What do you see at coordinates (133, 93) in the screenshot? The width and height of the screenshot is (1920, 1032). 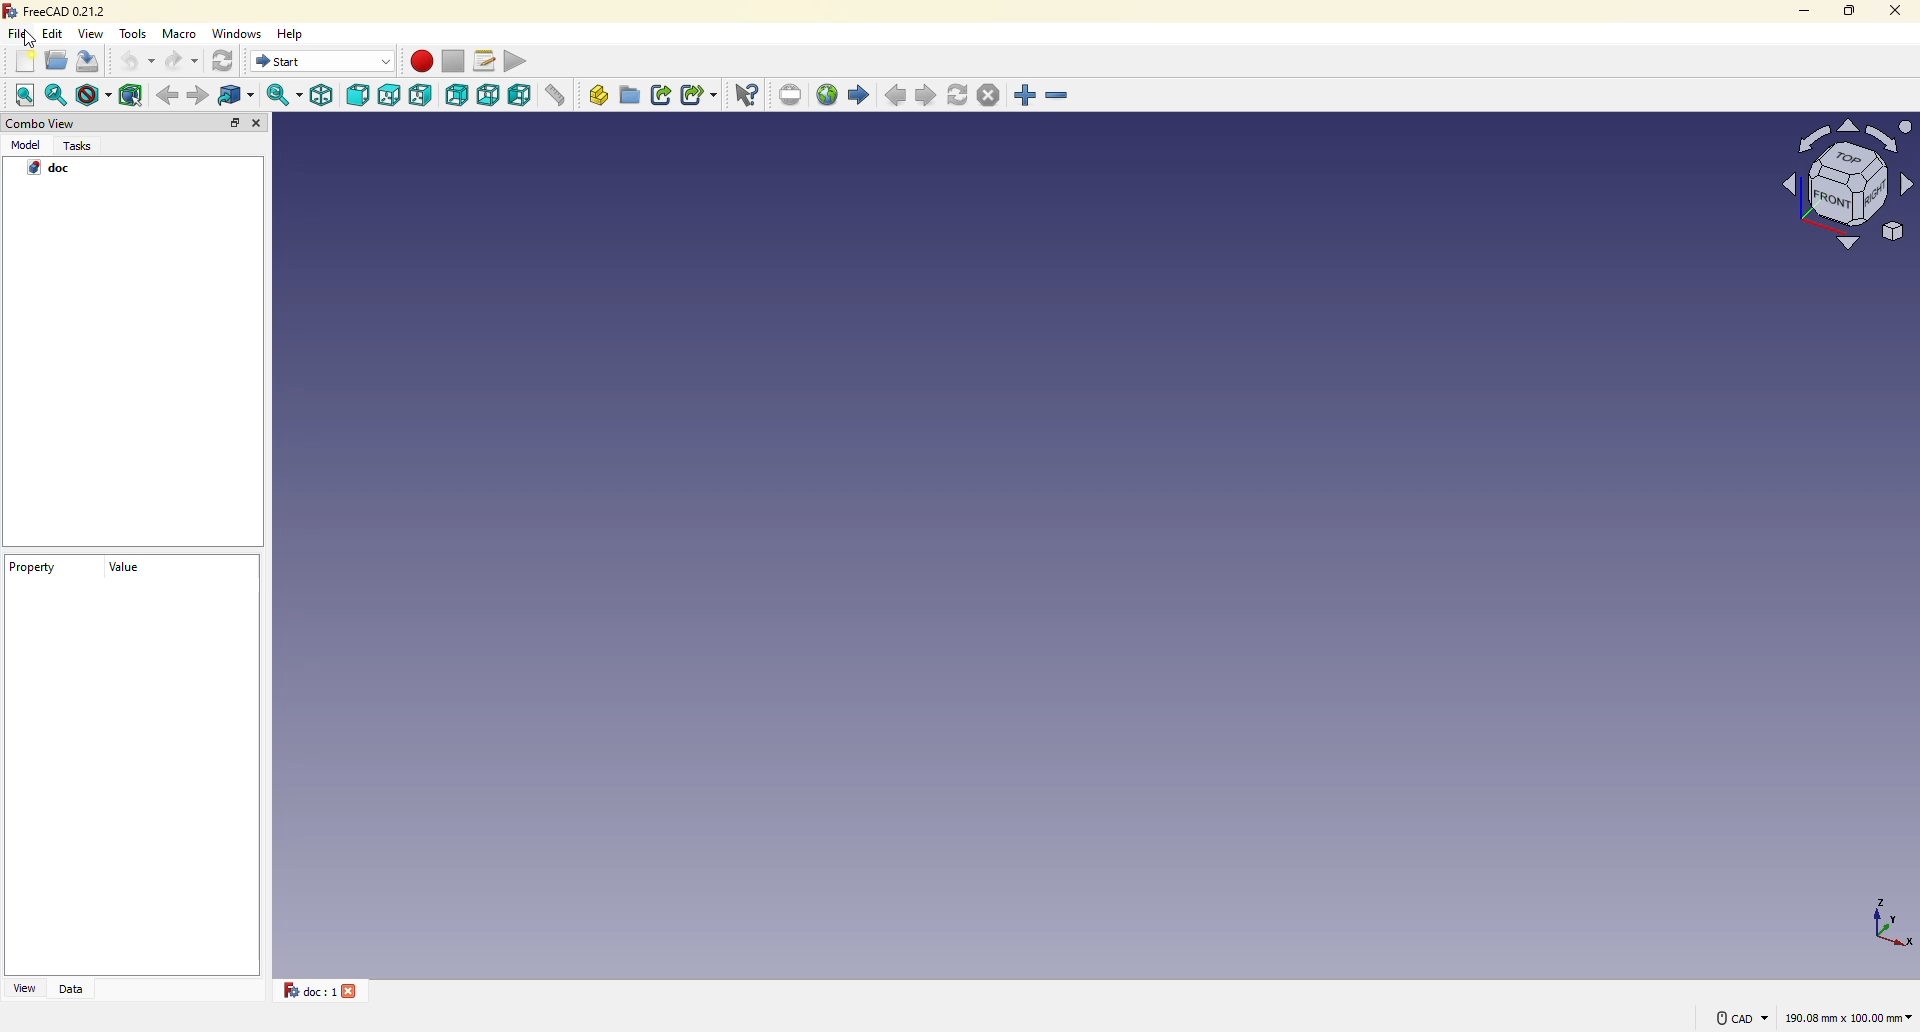 I see `bounding box` at bounding box center [133, 93].